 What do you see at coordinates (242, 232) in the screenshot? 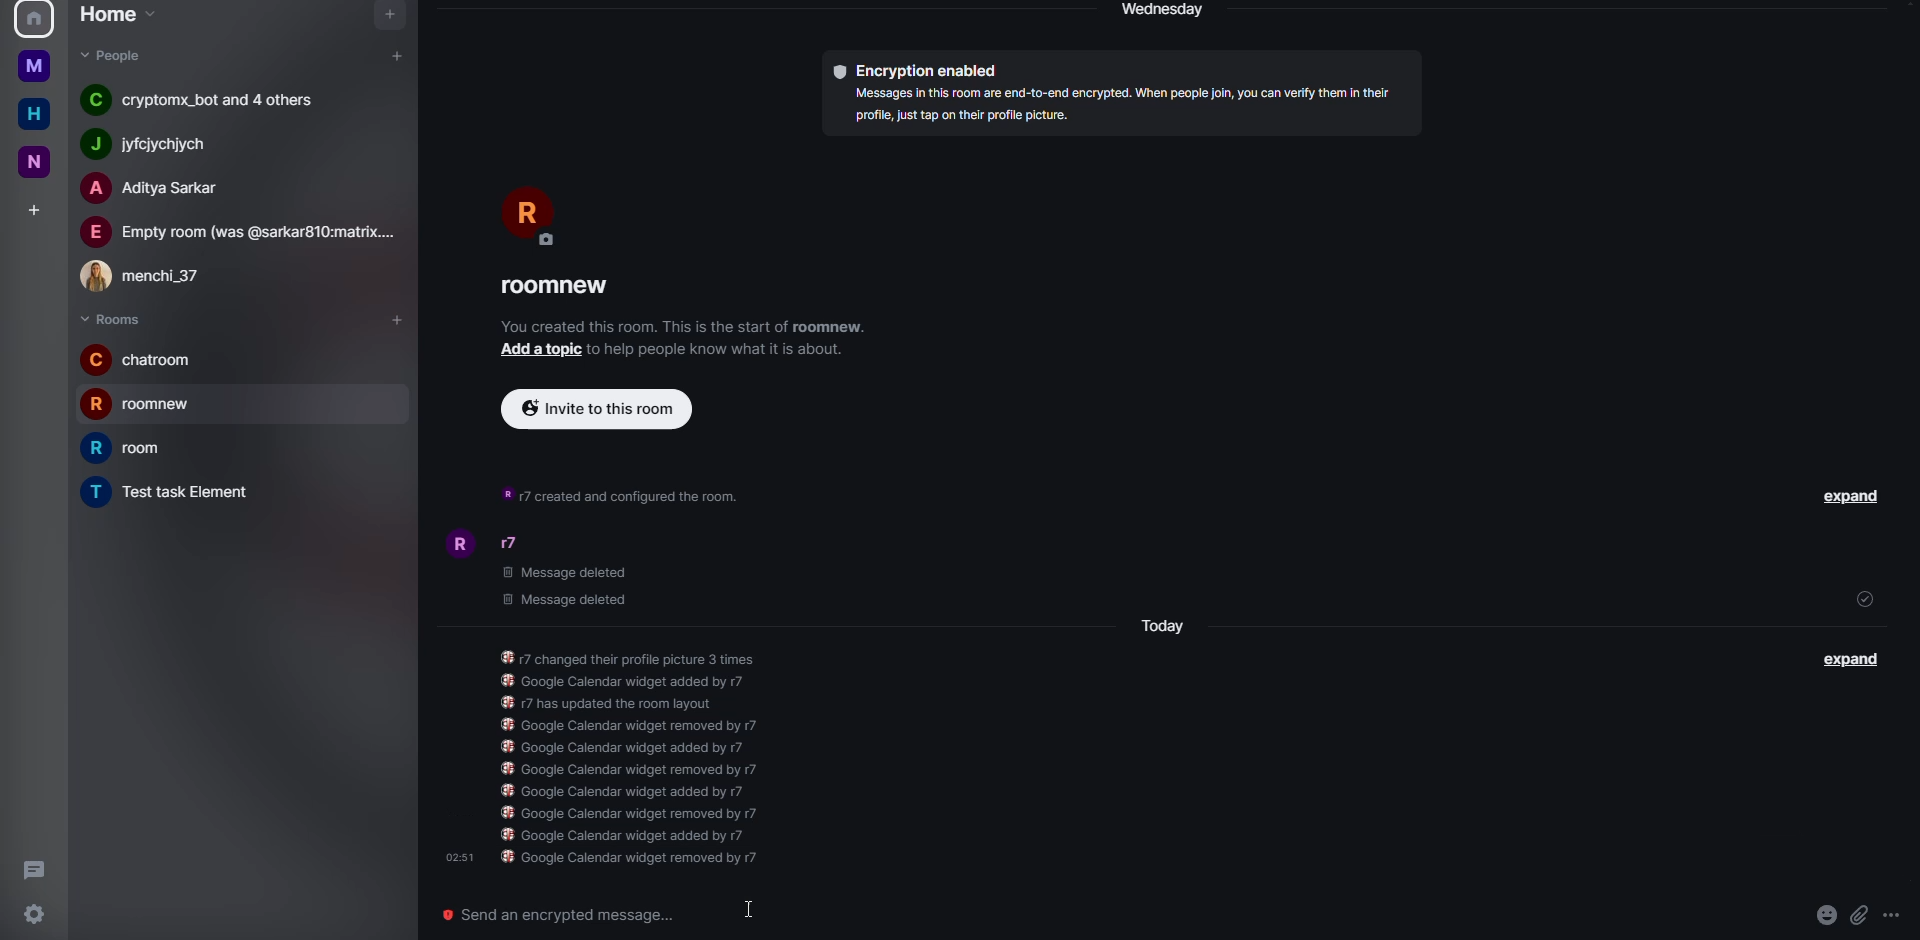
I see `people` at bounding box center [242, 232].